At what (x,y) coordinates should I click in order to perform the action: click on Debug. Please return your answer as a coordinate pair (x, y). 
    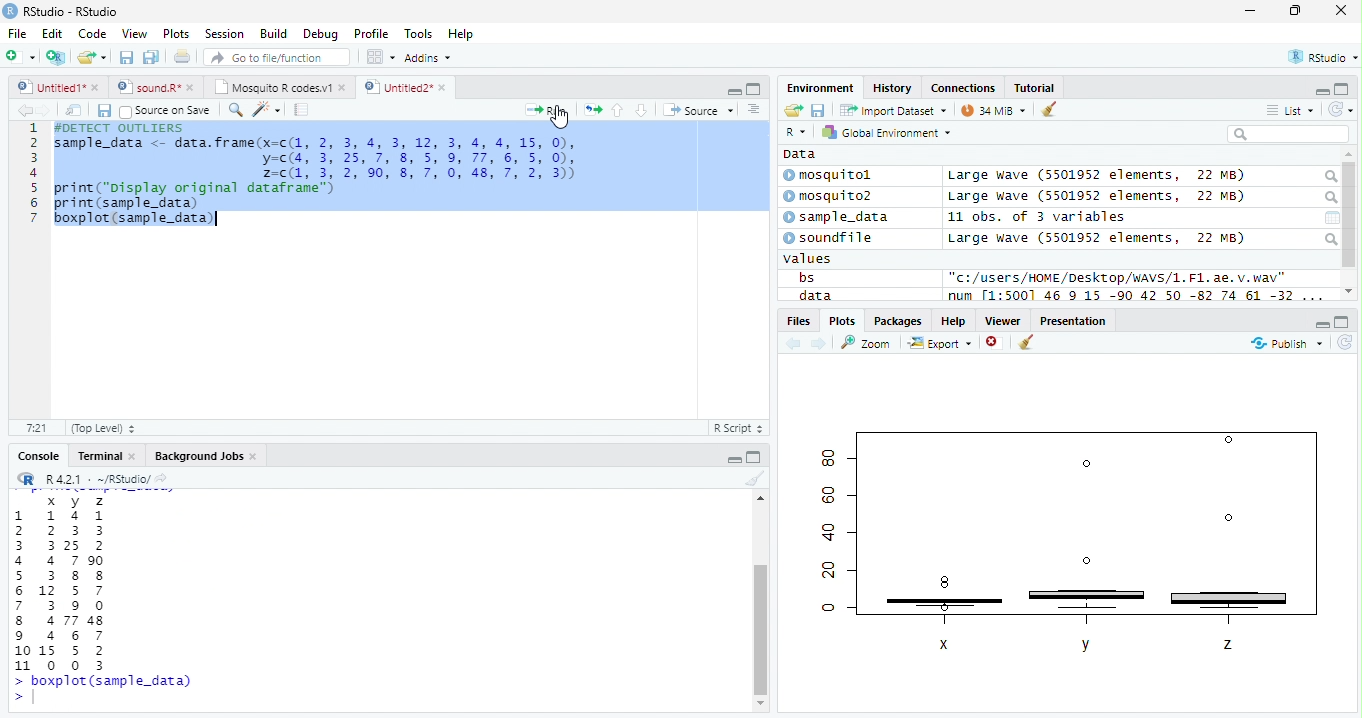
    Looking at the image, I should click on (319, 34).